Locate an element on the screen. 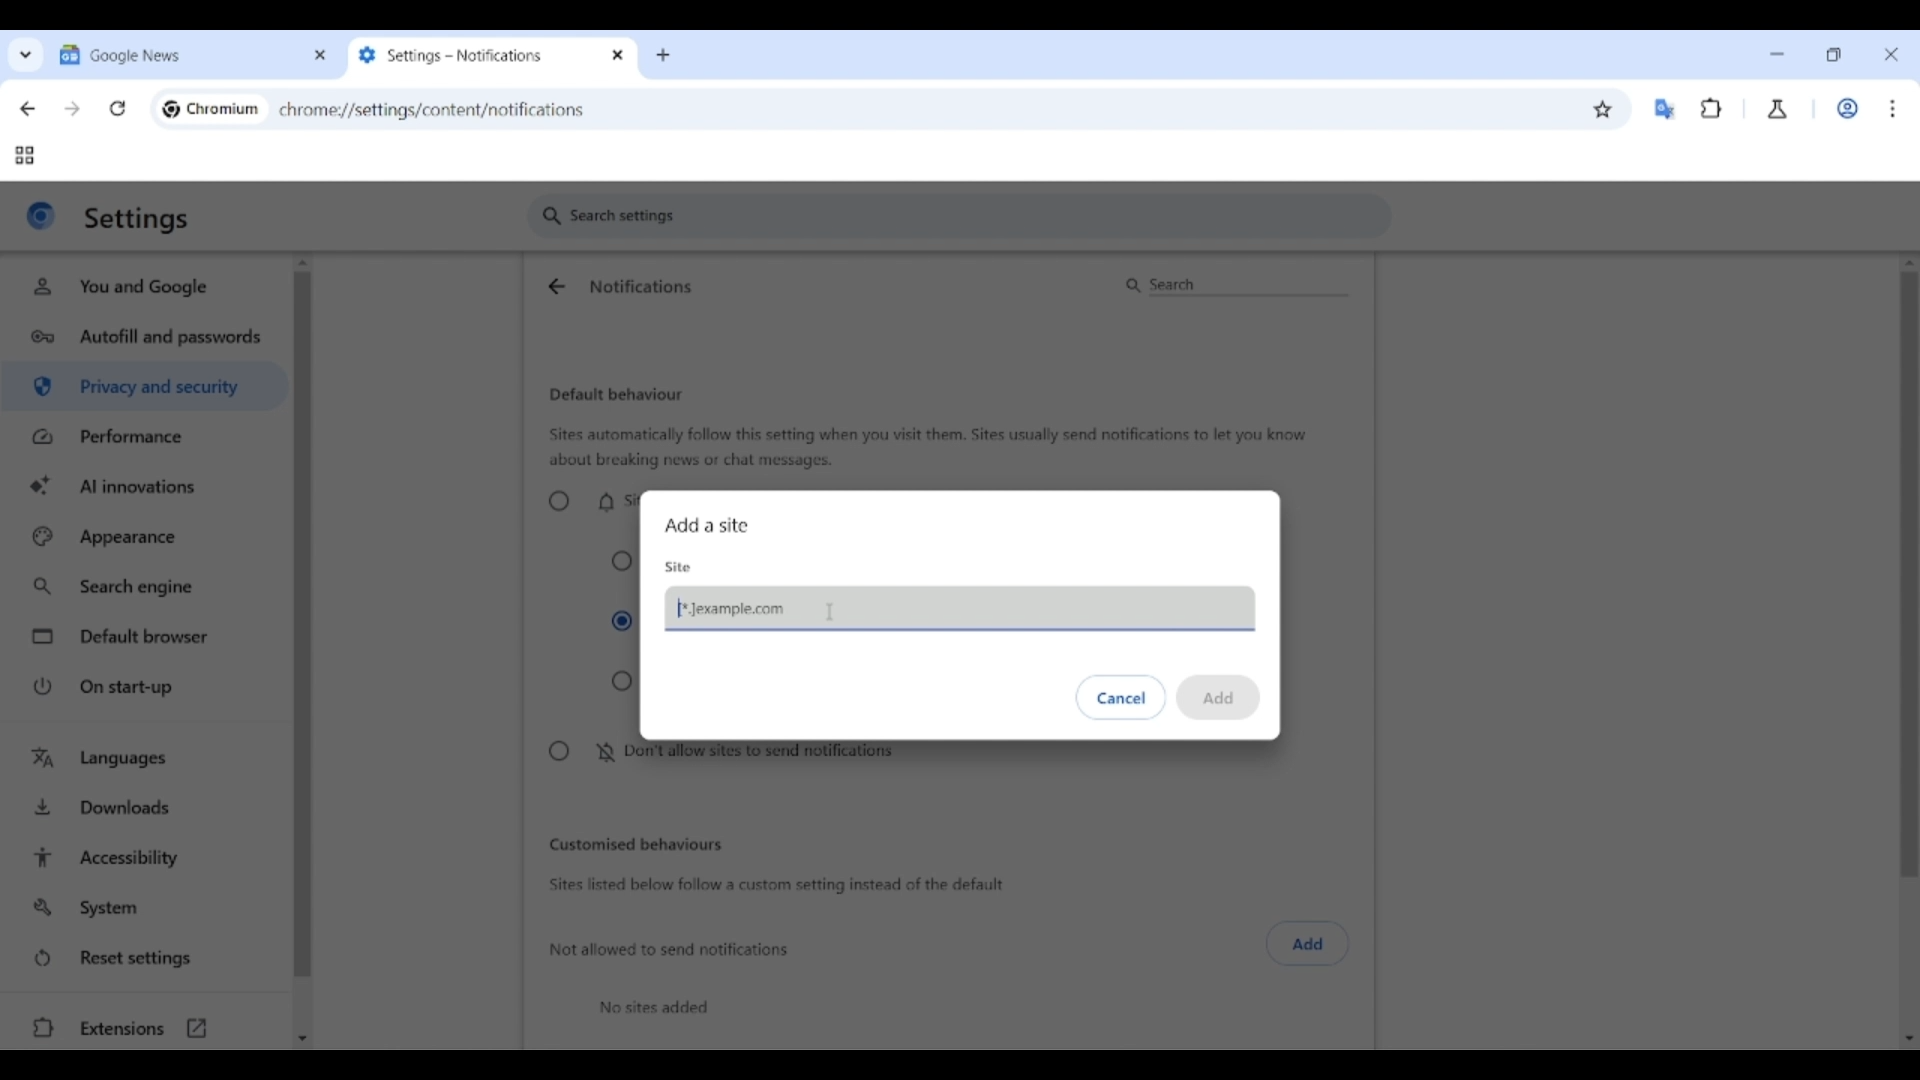 Image resolution: width=1920 pixels, height=1080 pixels. Cursor is located at coordinates (831, 610).